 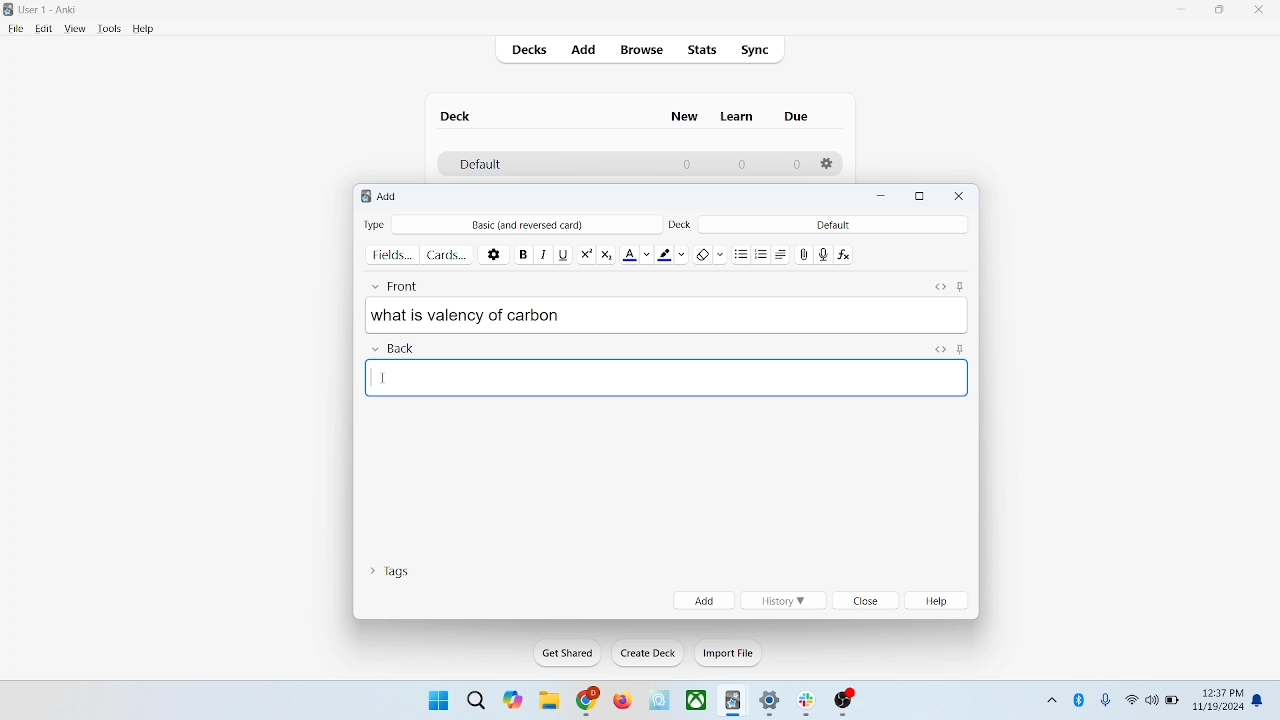 I want to click on notification, so click(x=1262, y=699).